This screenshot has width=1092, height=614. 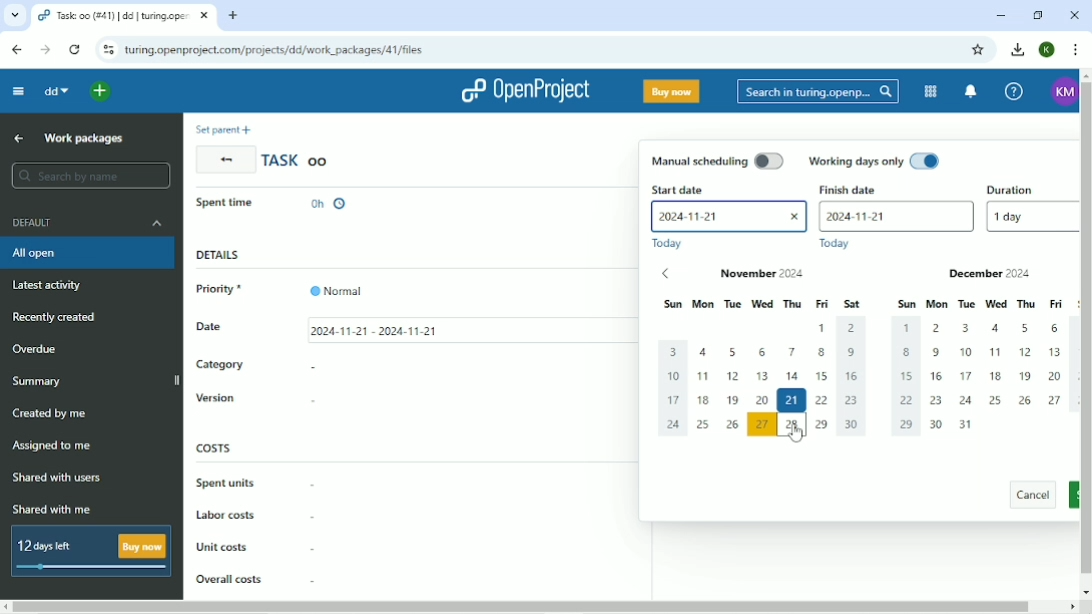 What do you see at coordinates (793, 432) in the screenshot?
I see `cursor` at bounding box center [793, 432].